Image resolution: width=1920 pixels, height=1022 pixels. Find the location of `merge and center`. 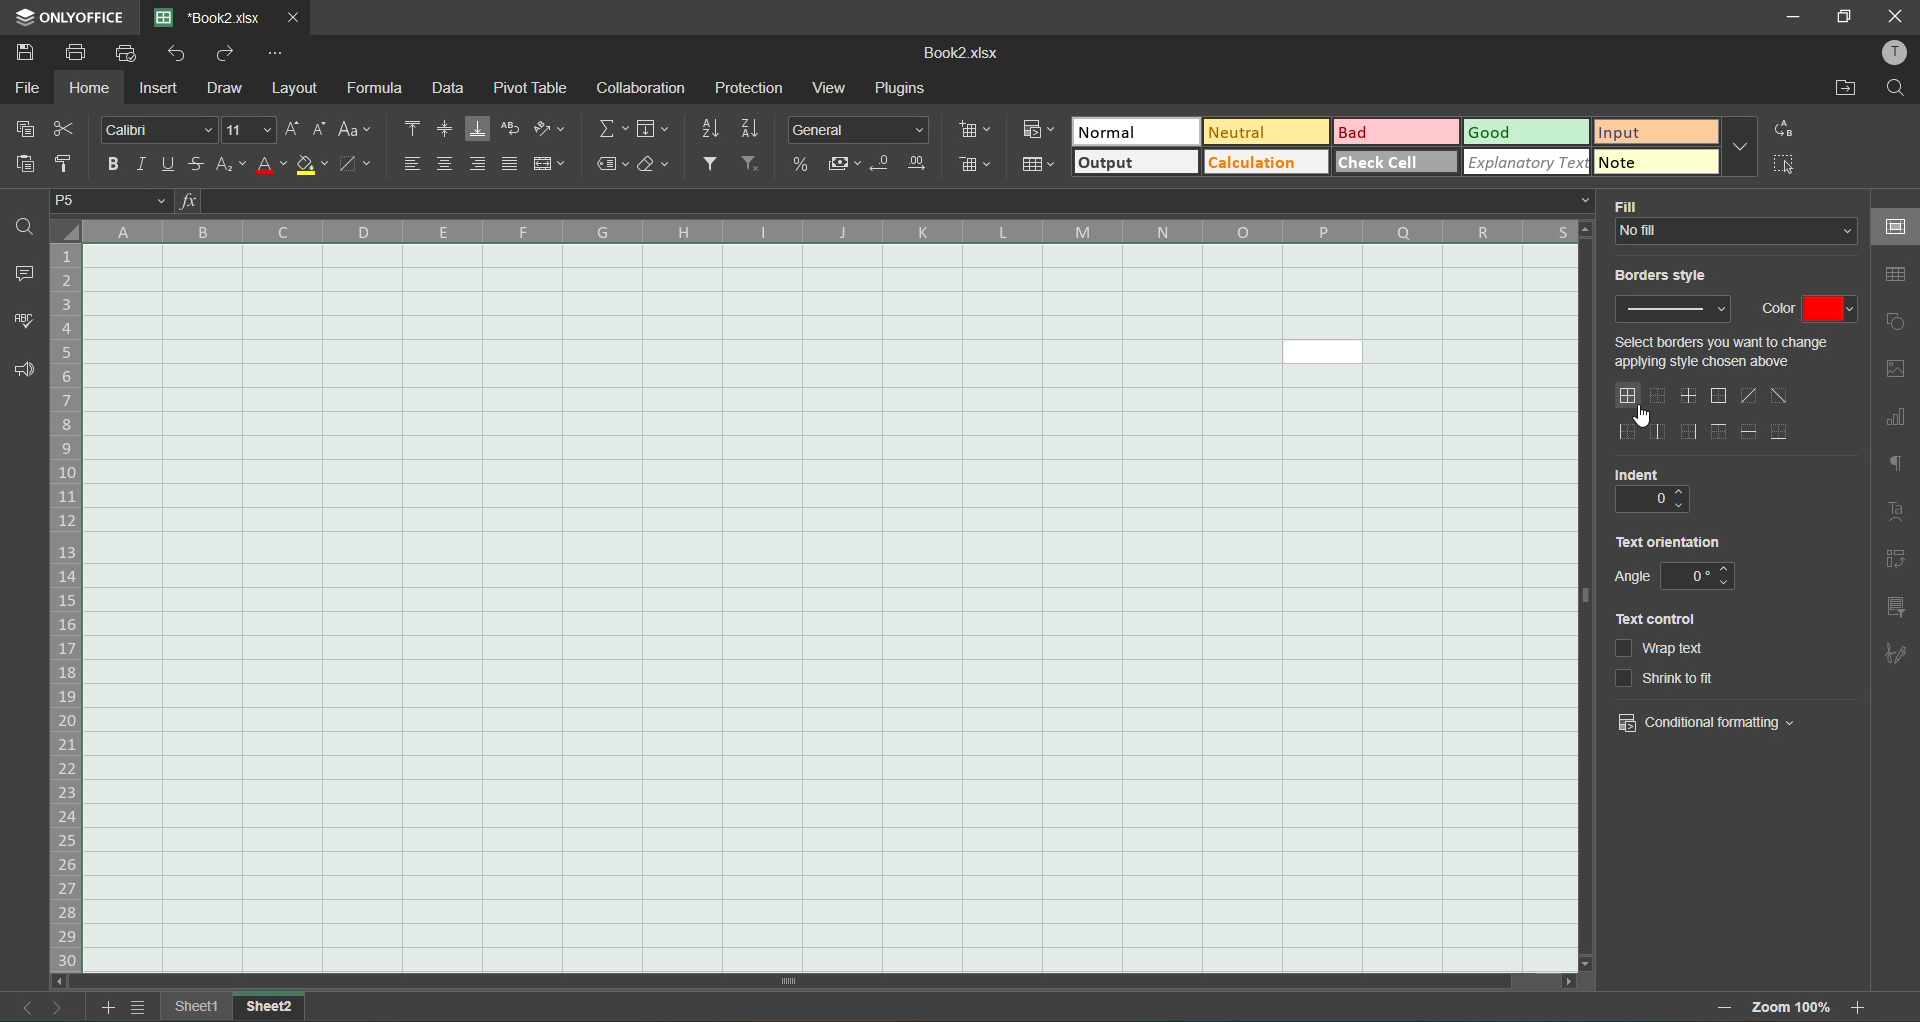

merge and center is located at coordinates (551, 165).